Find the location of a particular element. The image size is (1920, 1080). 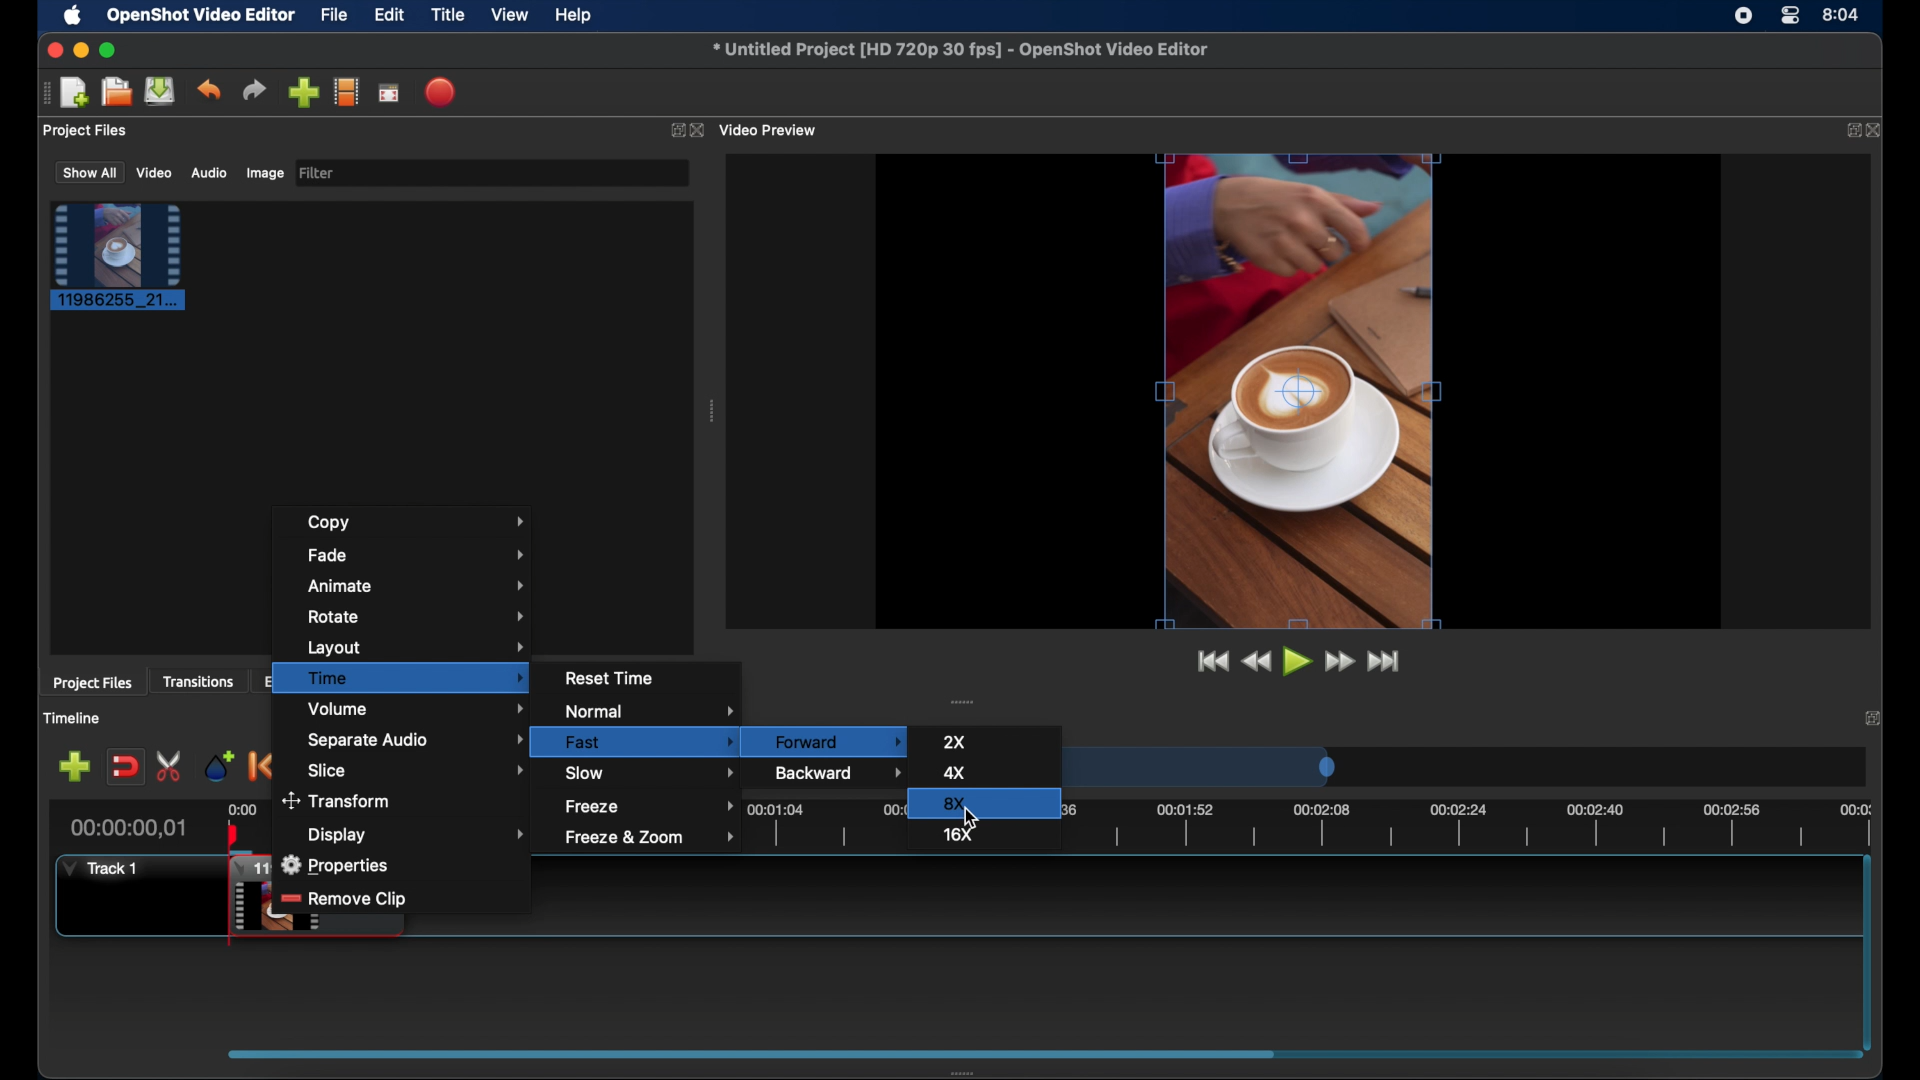

2x is located at coordinates (958, 740).